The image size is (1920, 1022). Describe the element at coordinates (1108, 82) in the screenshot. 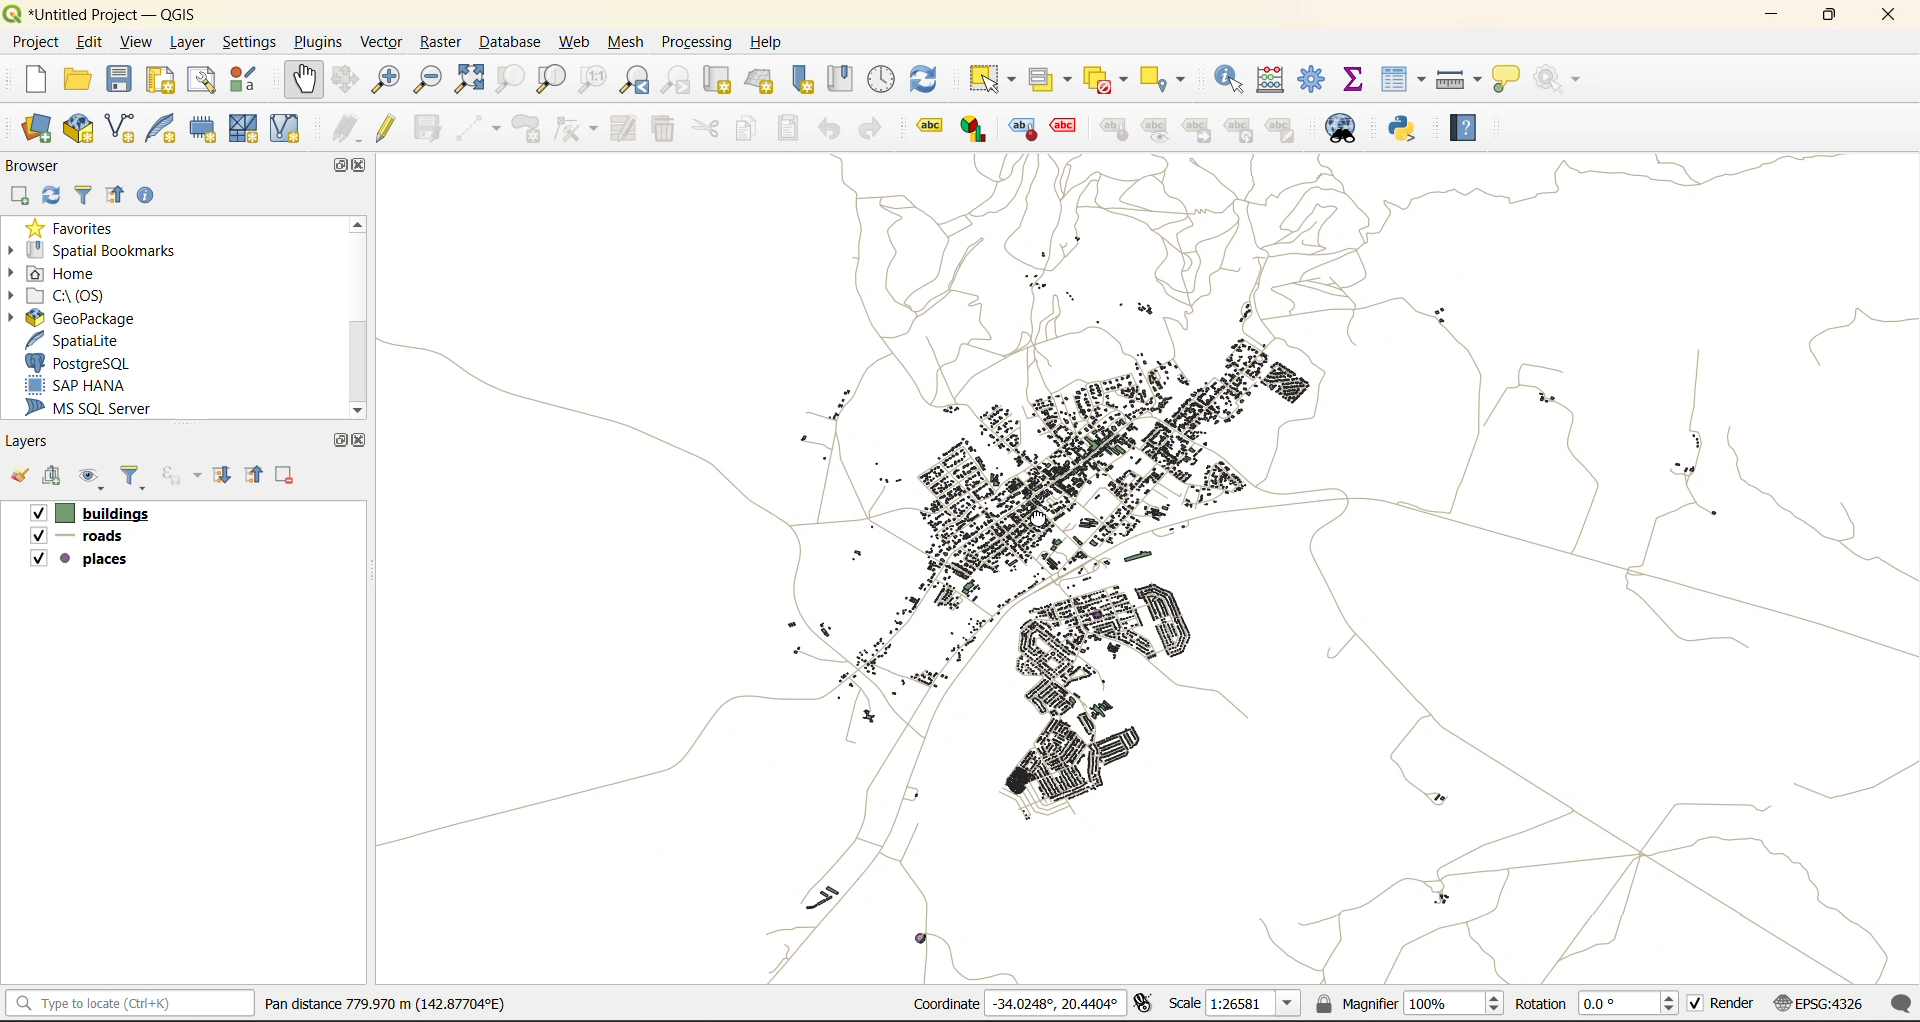

I see `deselect value` at that location.